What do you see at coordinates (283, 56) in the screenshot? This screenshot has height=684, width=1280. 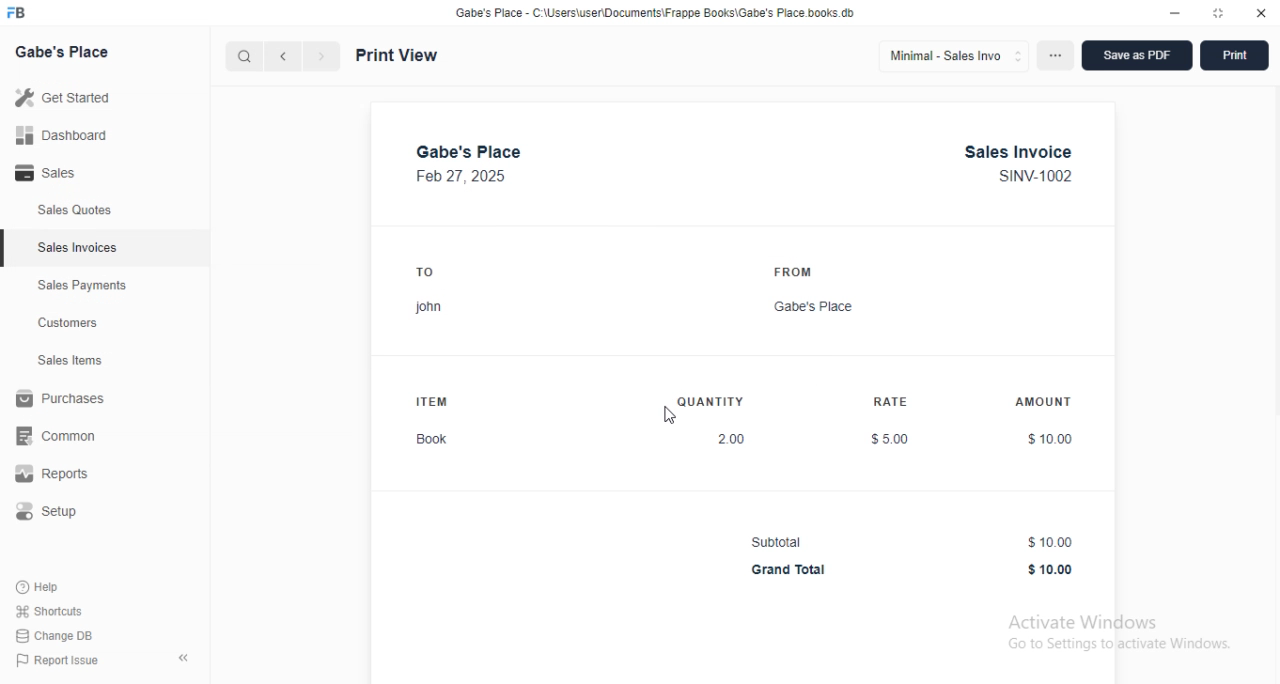 I see `previous` at bounding box center [283, 56].